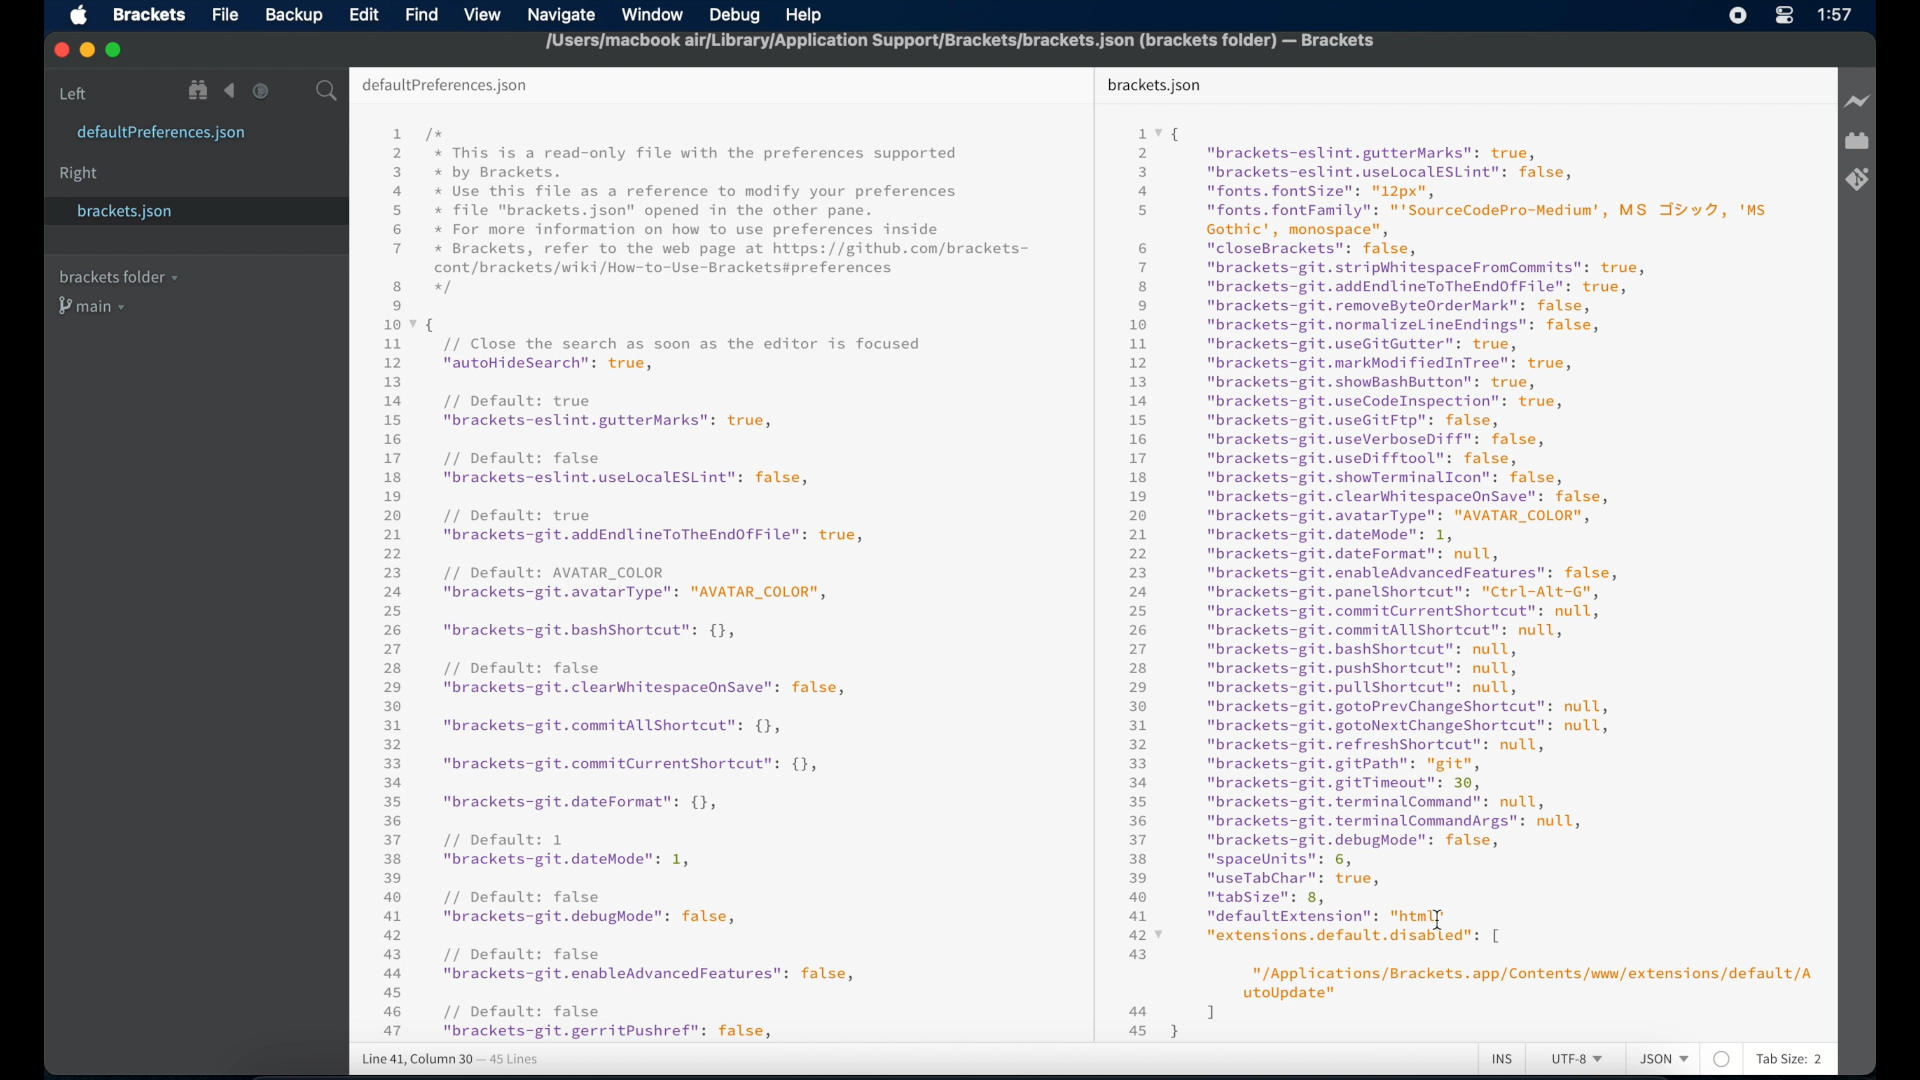 This screenshot has width=1920, height=1080. Describe the element at coordinates (1836, 15) in the screenshot. I see `1:57` at that location.